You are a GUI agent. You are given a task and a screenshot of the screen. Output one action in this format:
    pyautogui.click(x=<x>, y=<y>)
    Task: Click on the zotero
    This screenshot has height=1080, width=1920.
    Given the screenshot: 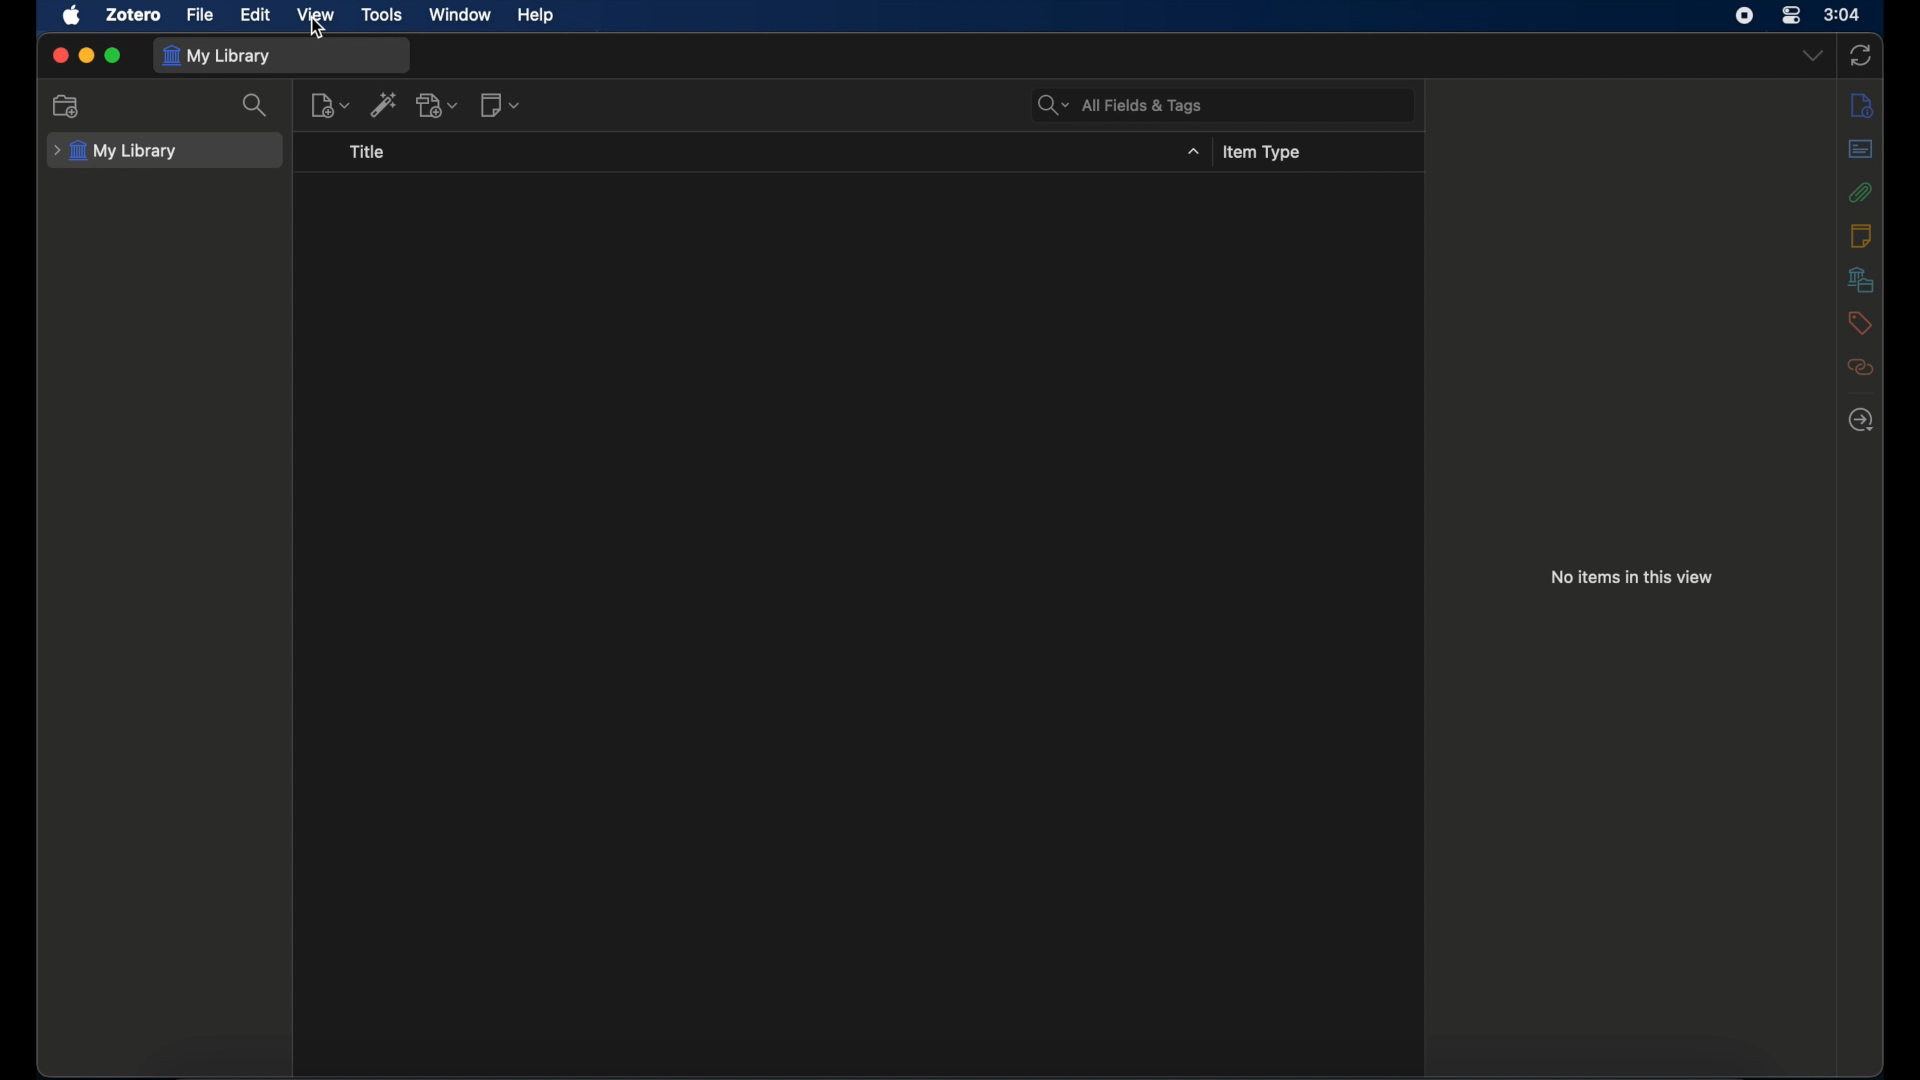 What is the action you would take?
    pyautogui.click(x=136, y=15)
    